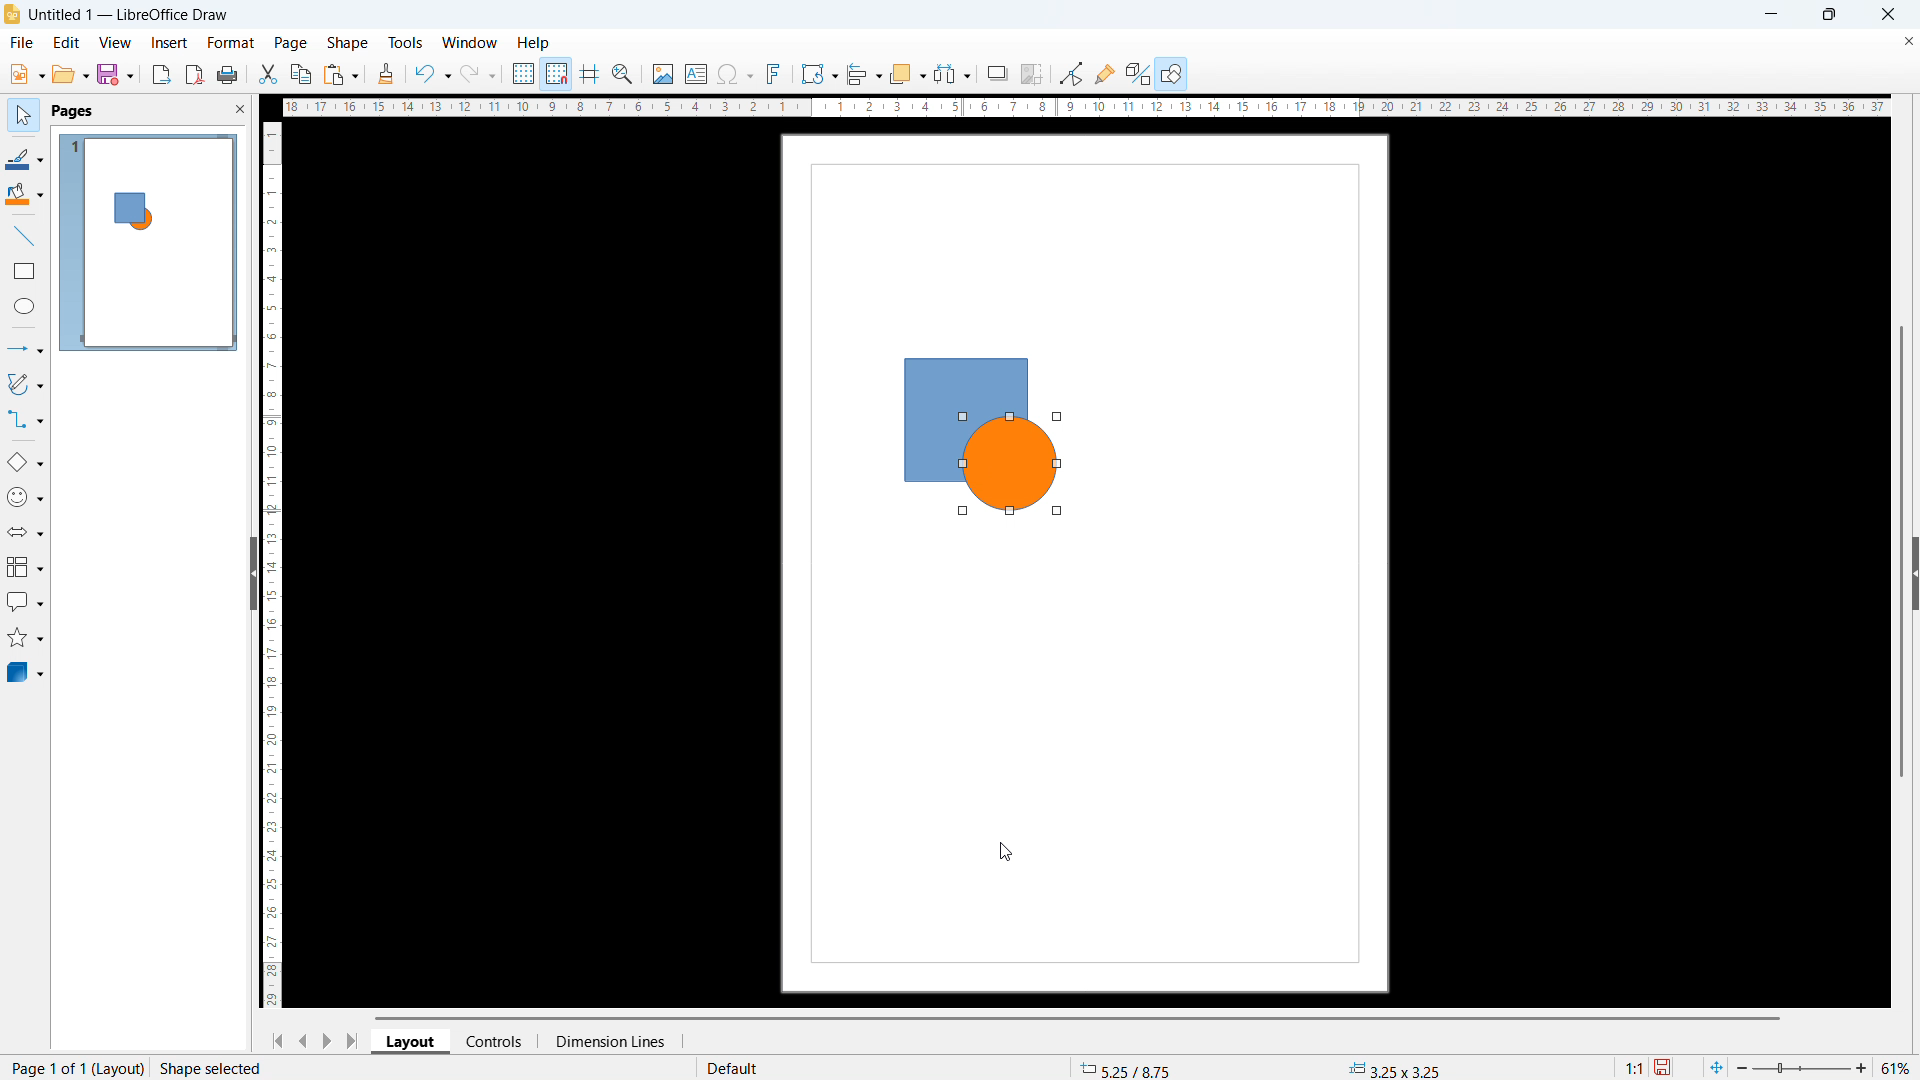 The height and width of the screenshot is (1080, 1920). I want to click on Page number , so click(166, 1069).